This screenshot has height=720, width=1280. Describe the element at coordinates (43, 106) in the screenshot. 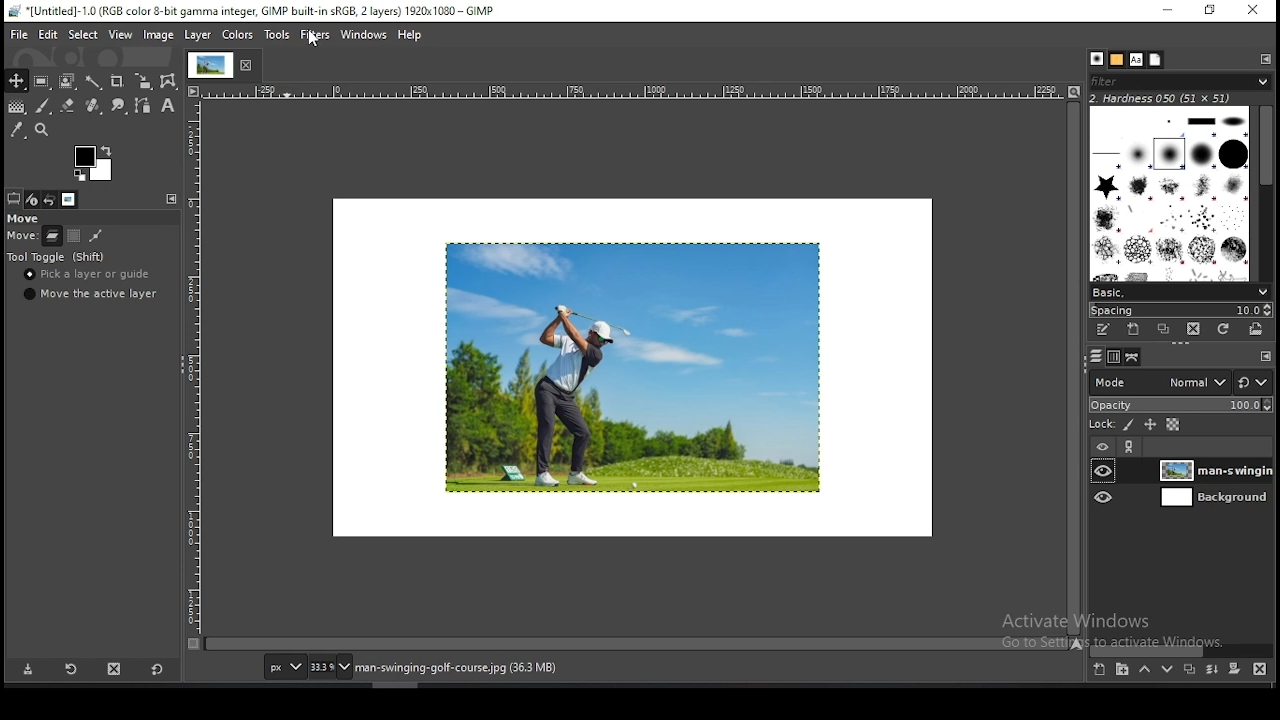

I see `paintbrush tool` at that location.